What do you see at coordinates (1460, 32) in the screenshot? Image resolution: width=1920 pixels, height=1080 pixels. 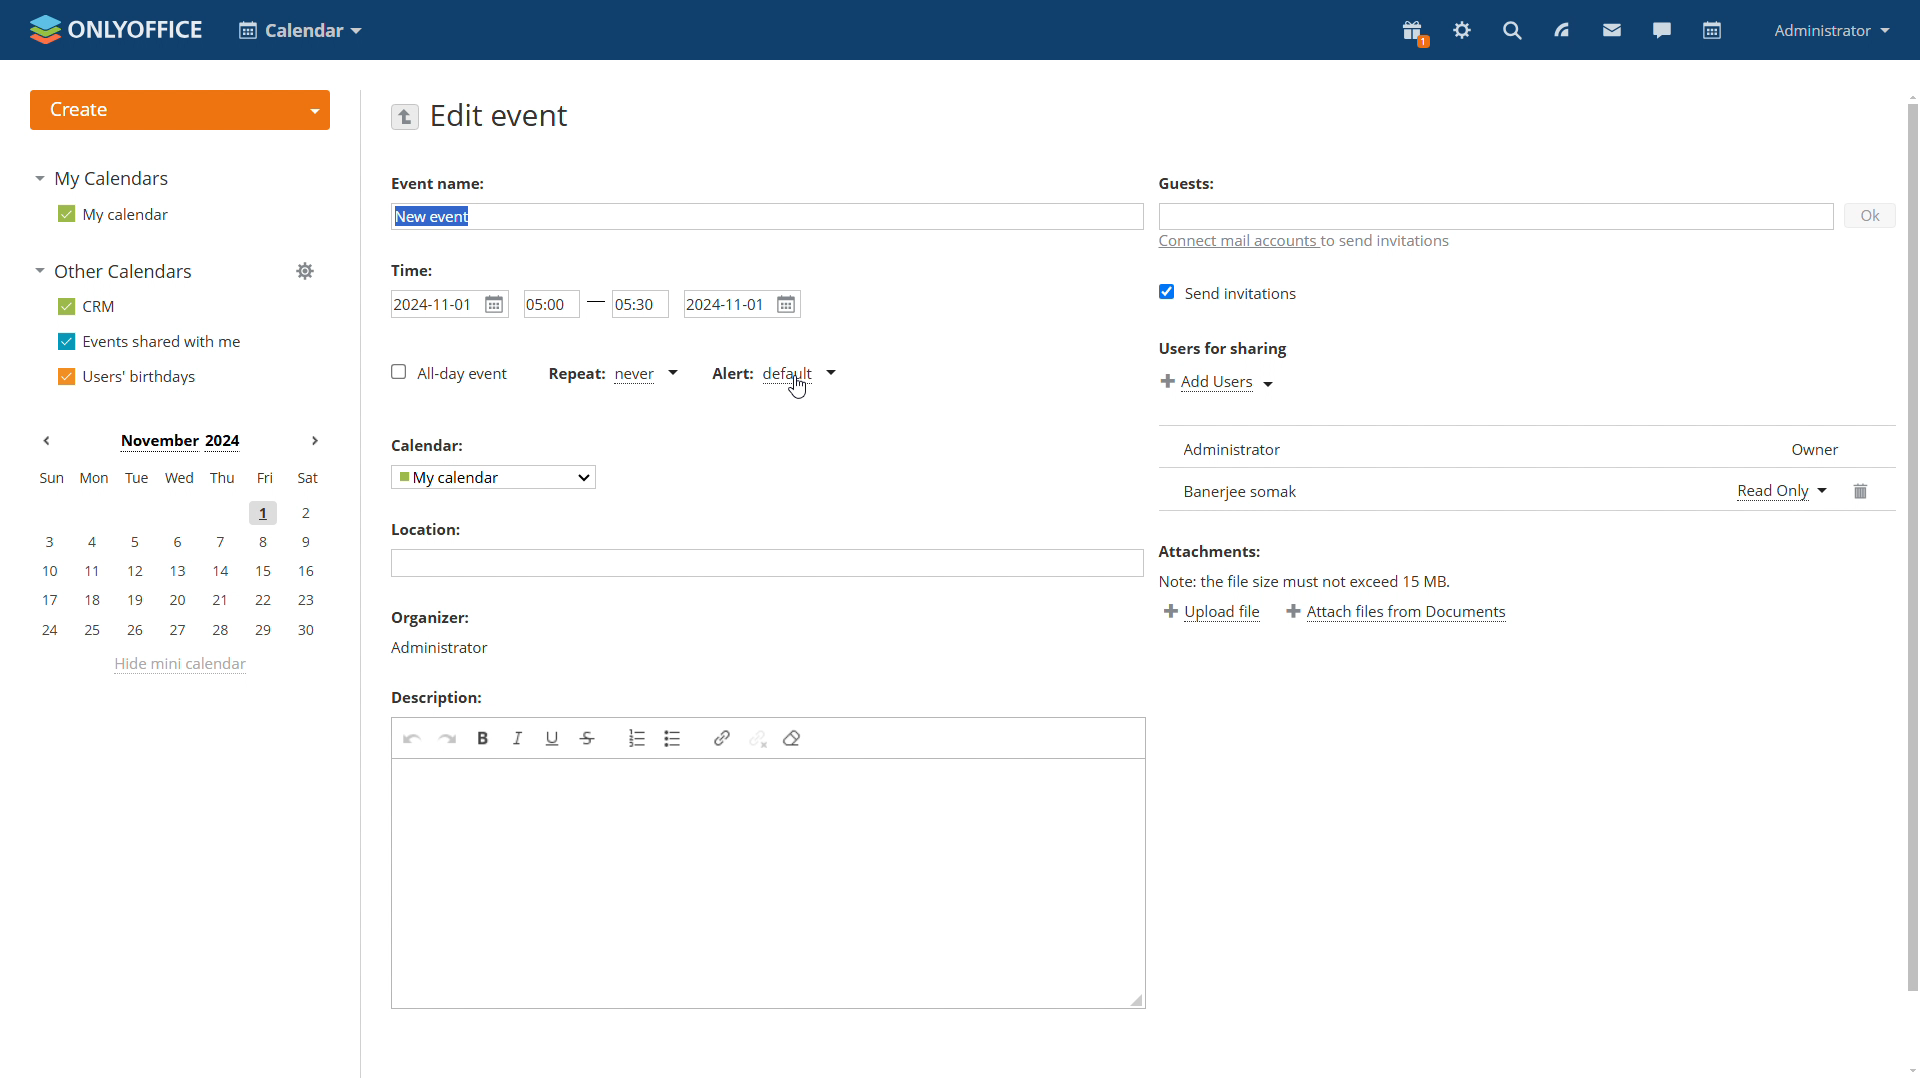 I see `settings` at bounding box center [1460, 32].